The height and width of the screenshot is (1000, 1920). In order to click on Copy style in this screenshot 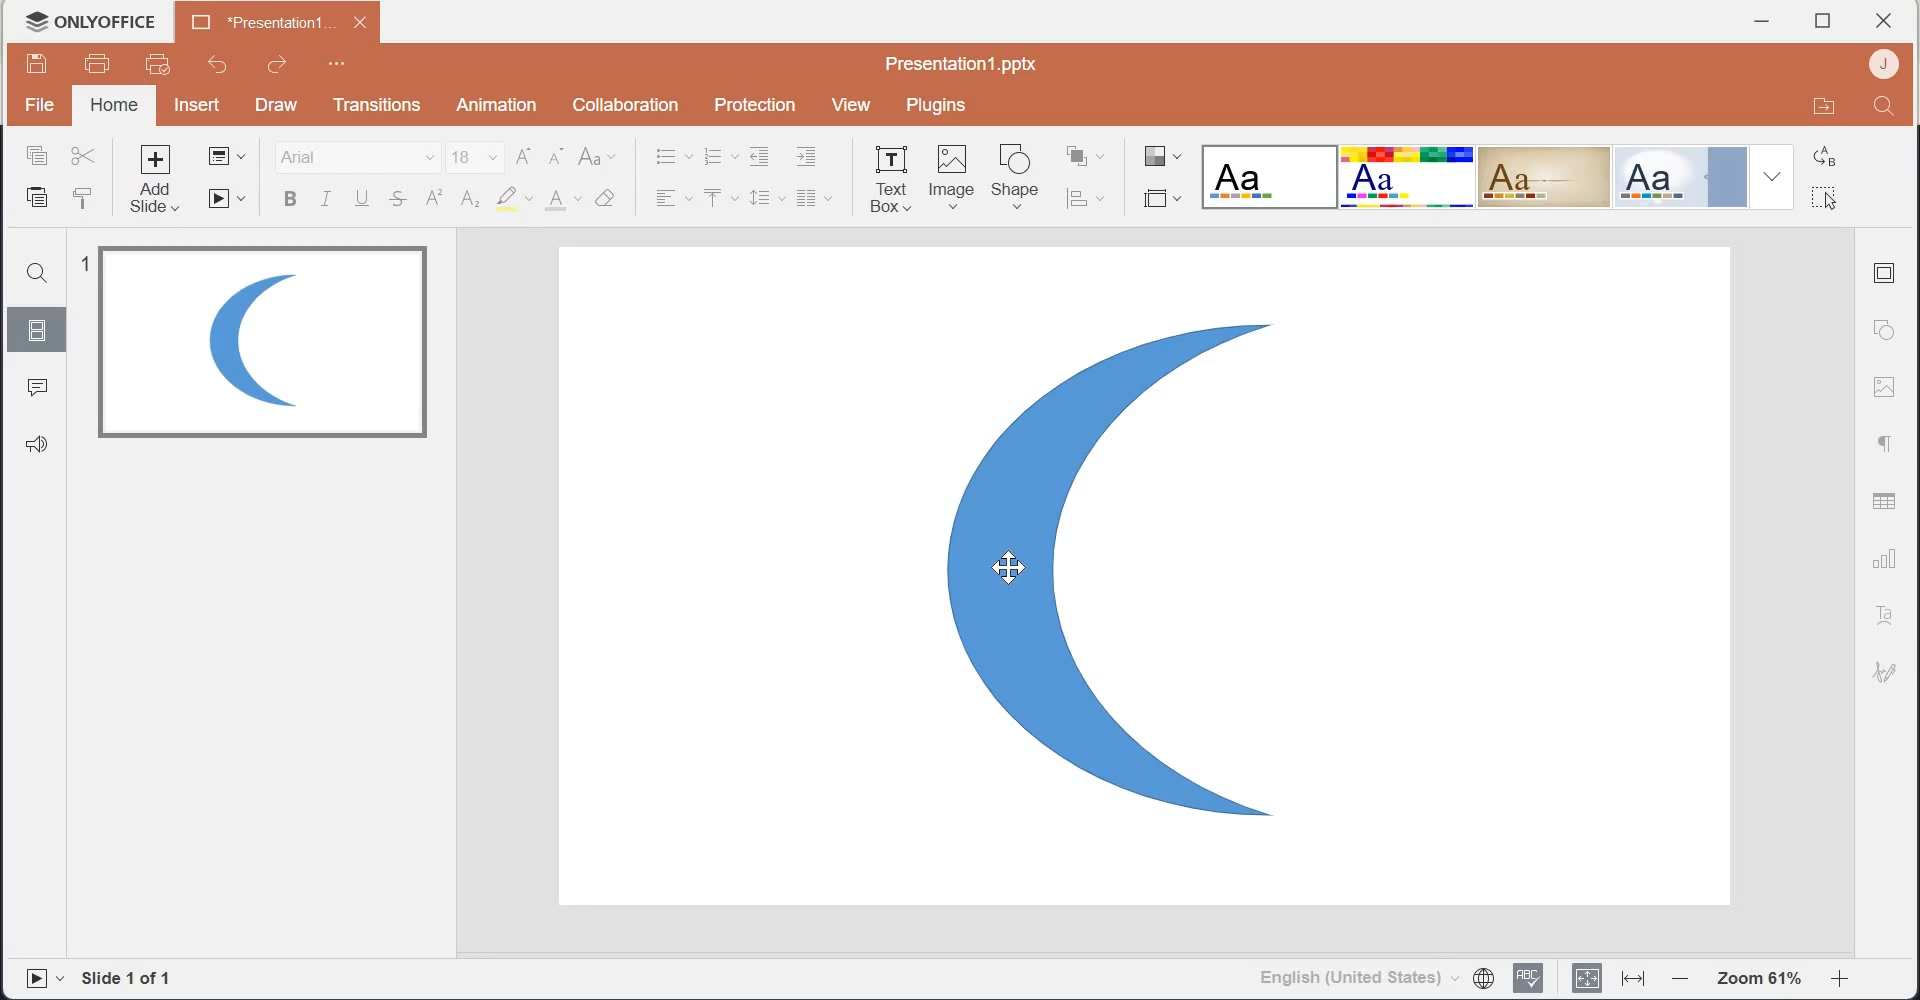, I will do `click(89, 200)`.